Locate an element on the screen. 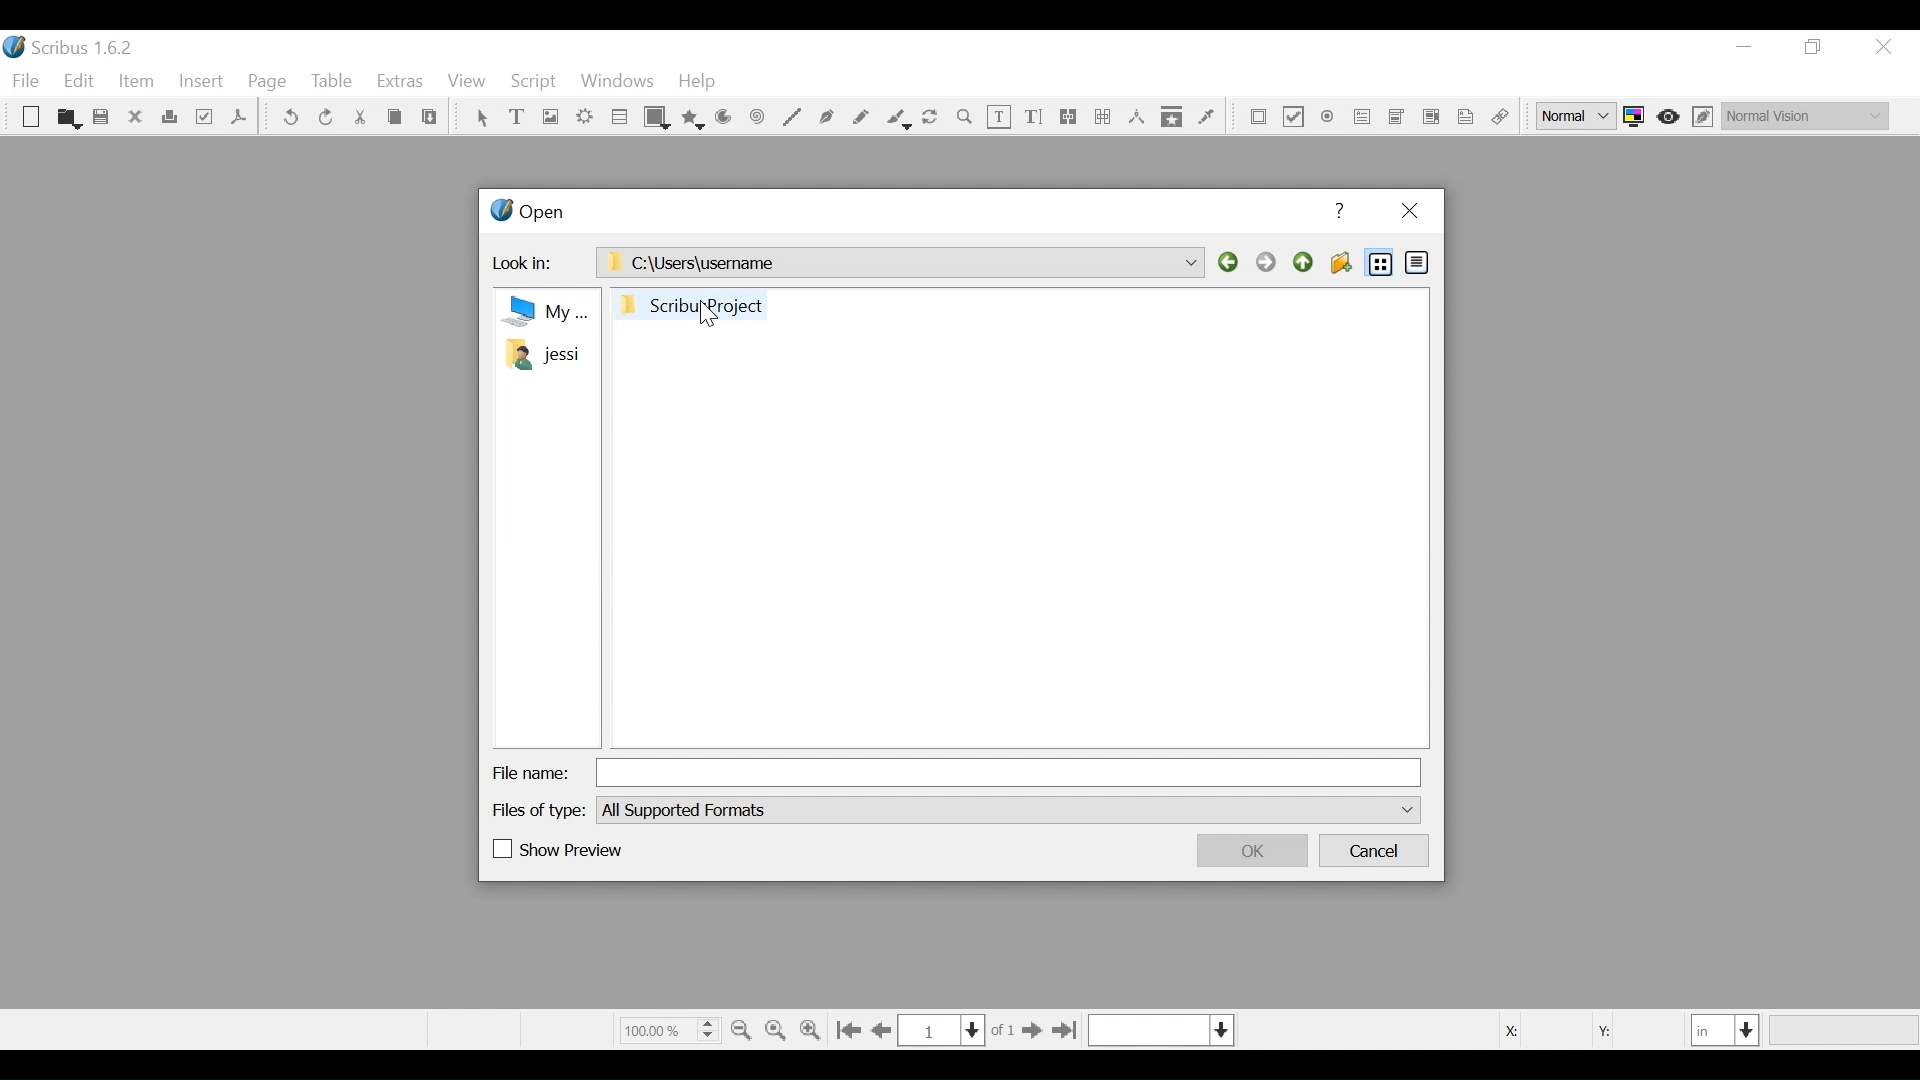 The height and width of the screenshot is (1080, 1920). Link Annotations is located at coordinates (1497, 118).